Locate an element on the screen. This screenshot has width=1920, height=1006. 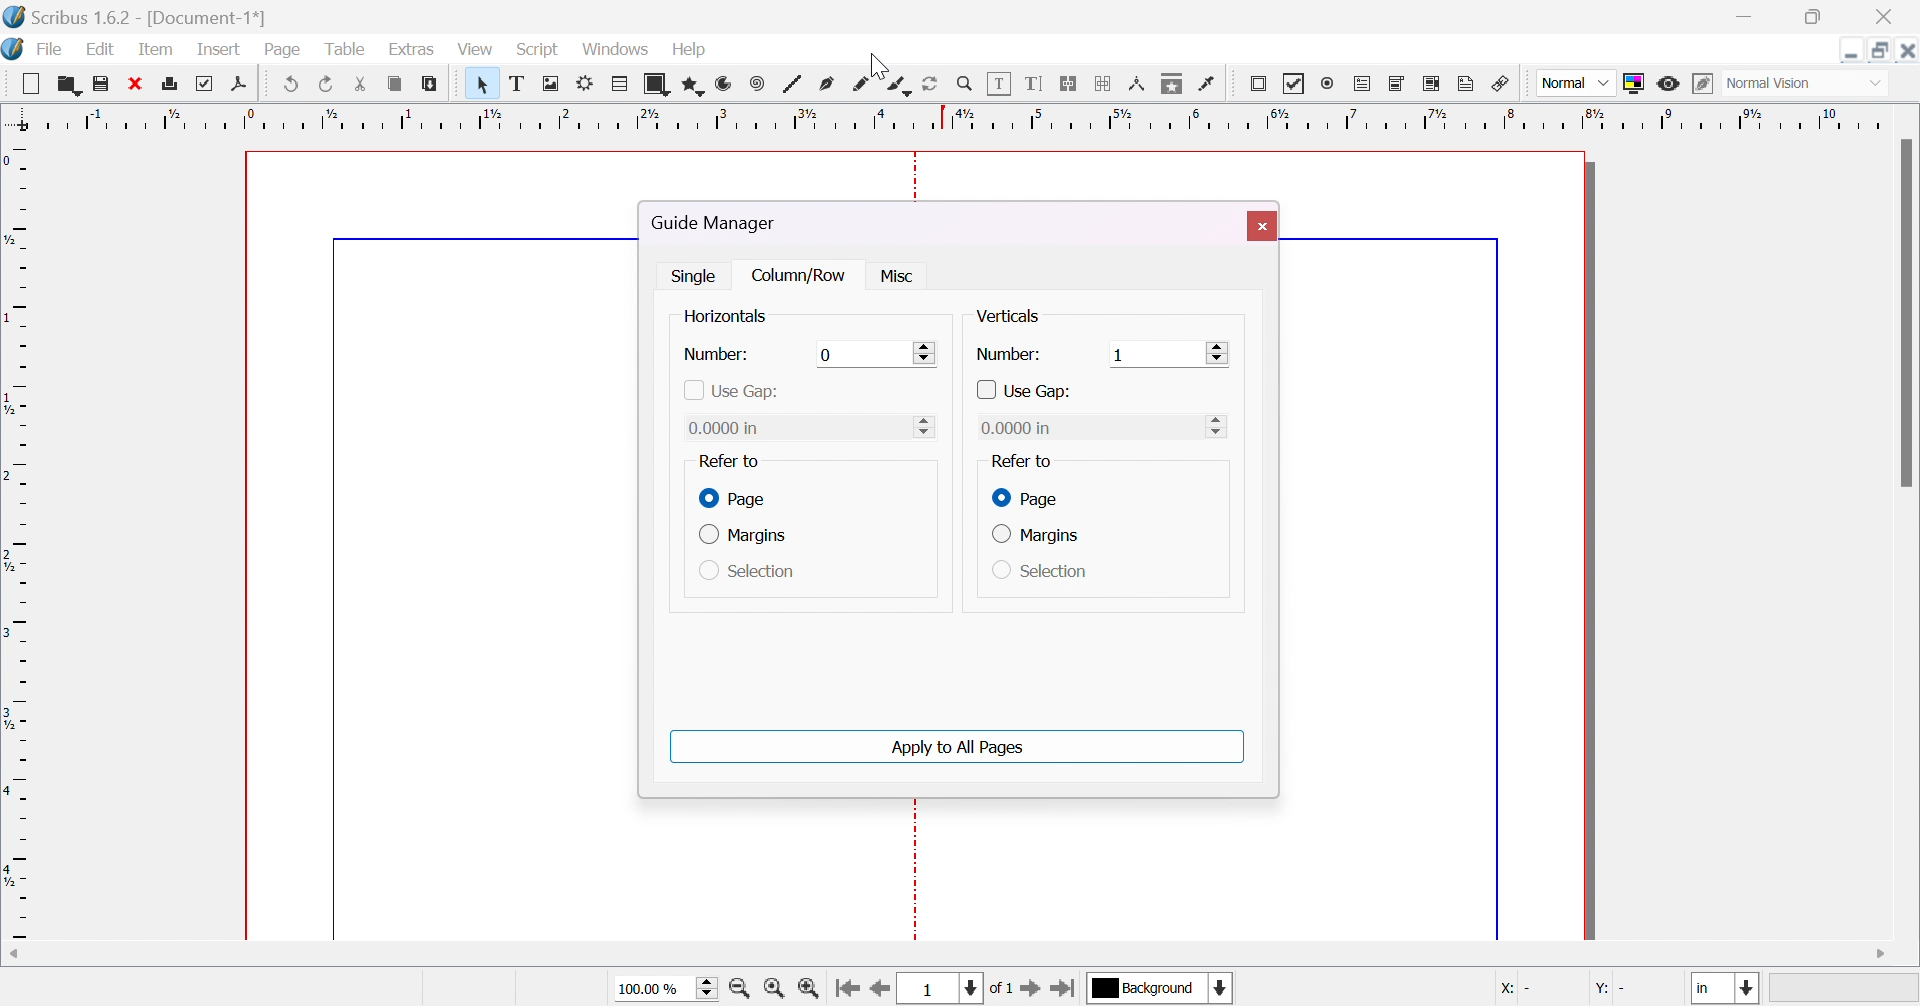
link text frames is located at coordinates (1072, 85).